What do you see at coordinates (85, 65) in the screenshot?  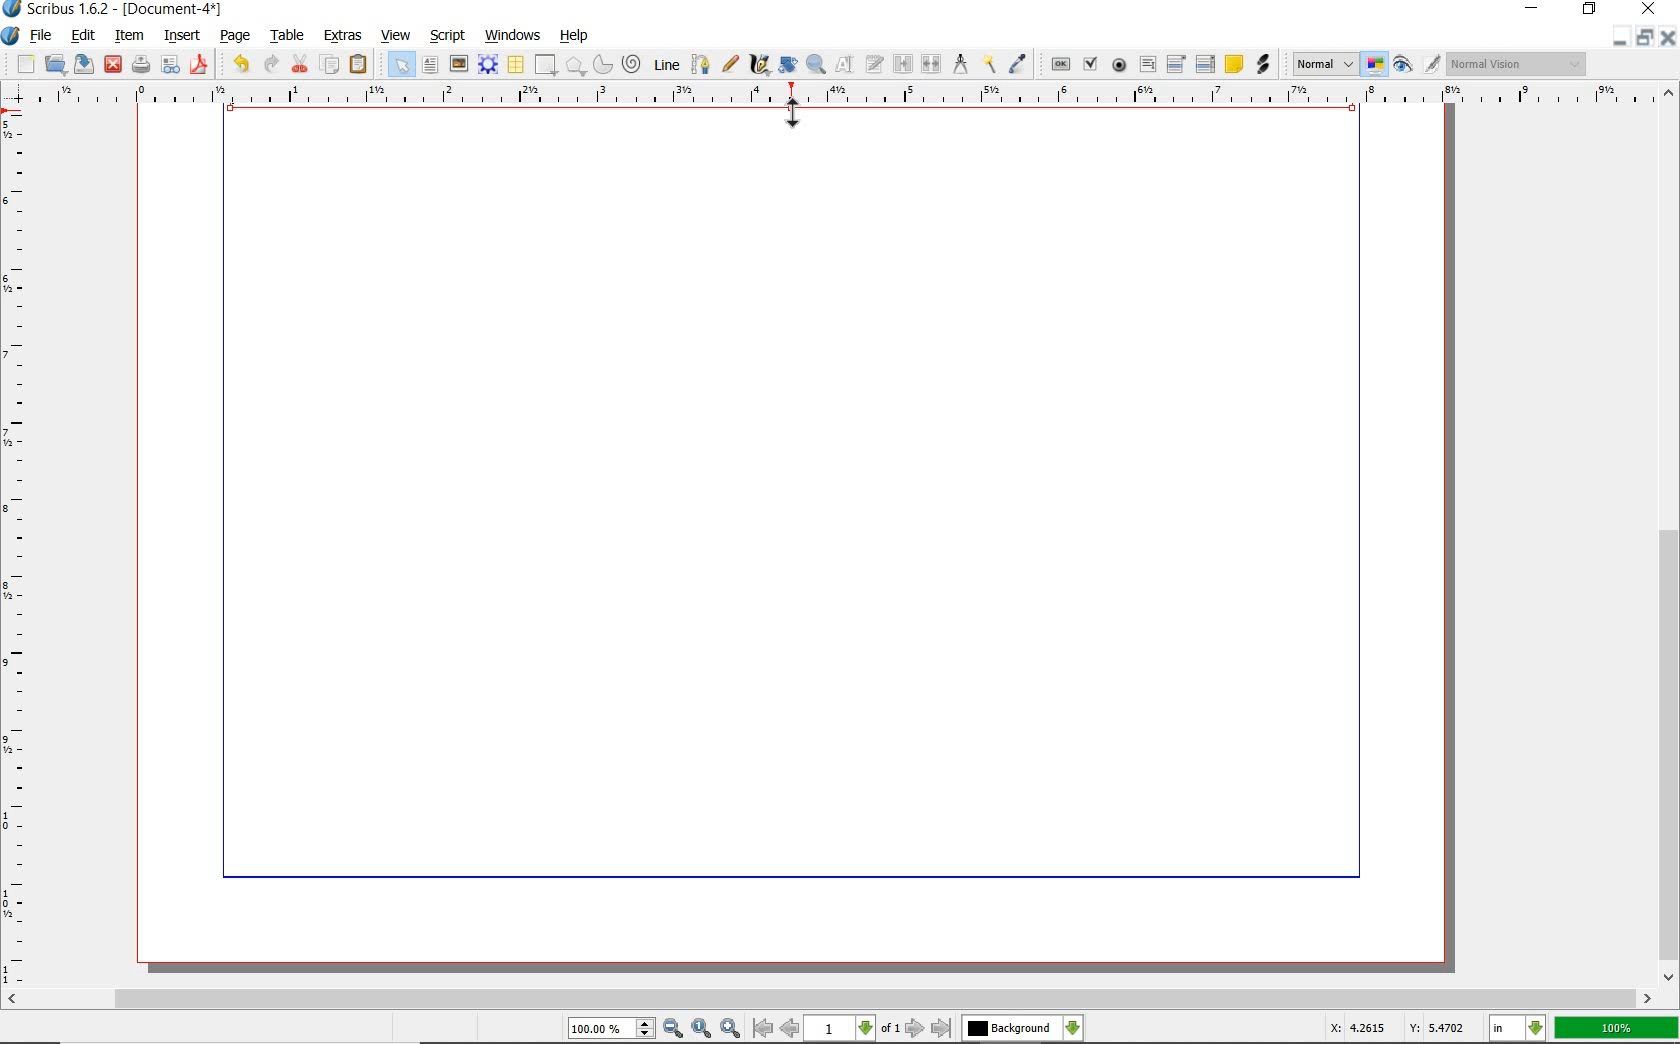 I see `save` at bounding box center [85, 65].